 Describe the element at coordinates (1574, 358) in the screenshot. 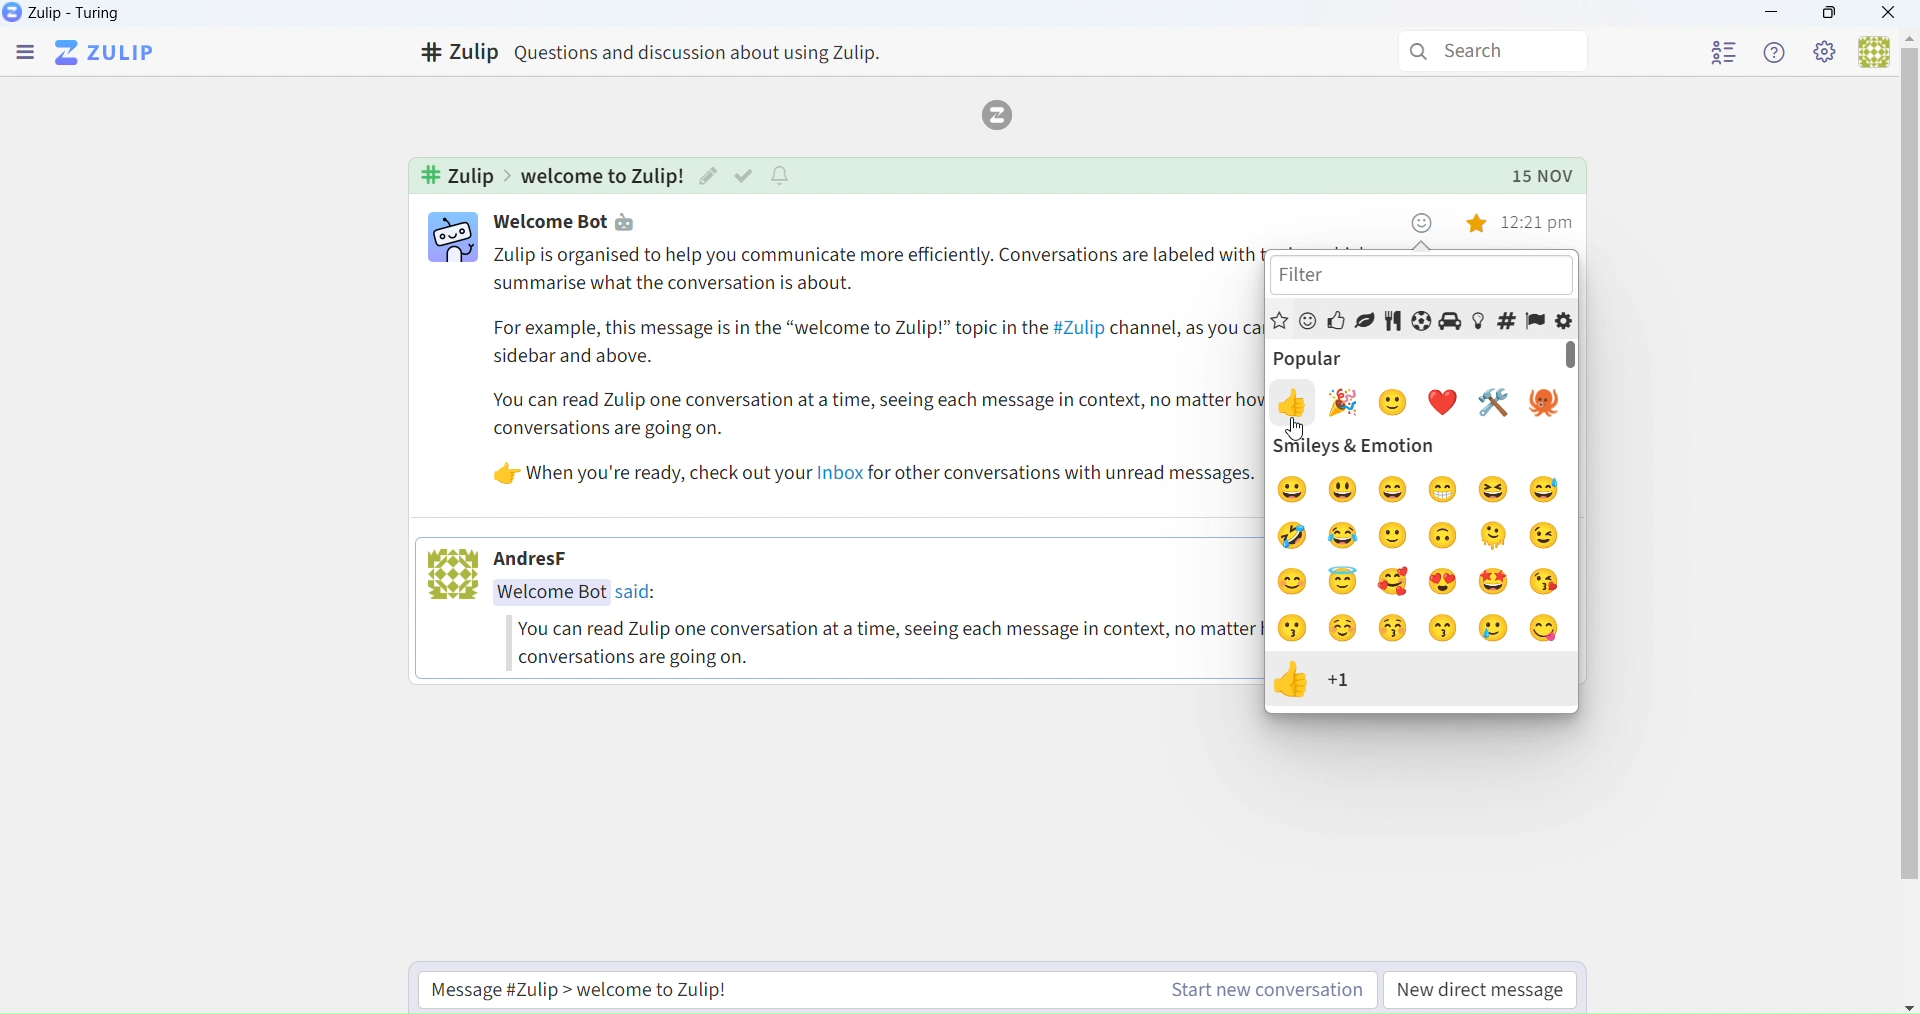

I see `vertical scroll bar` at that location.